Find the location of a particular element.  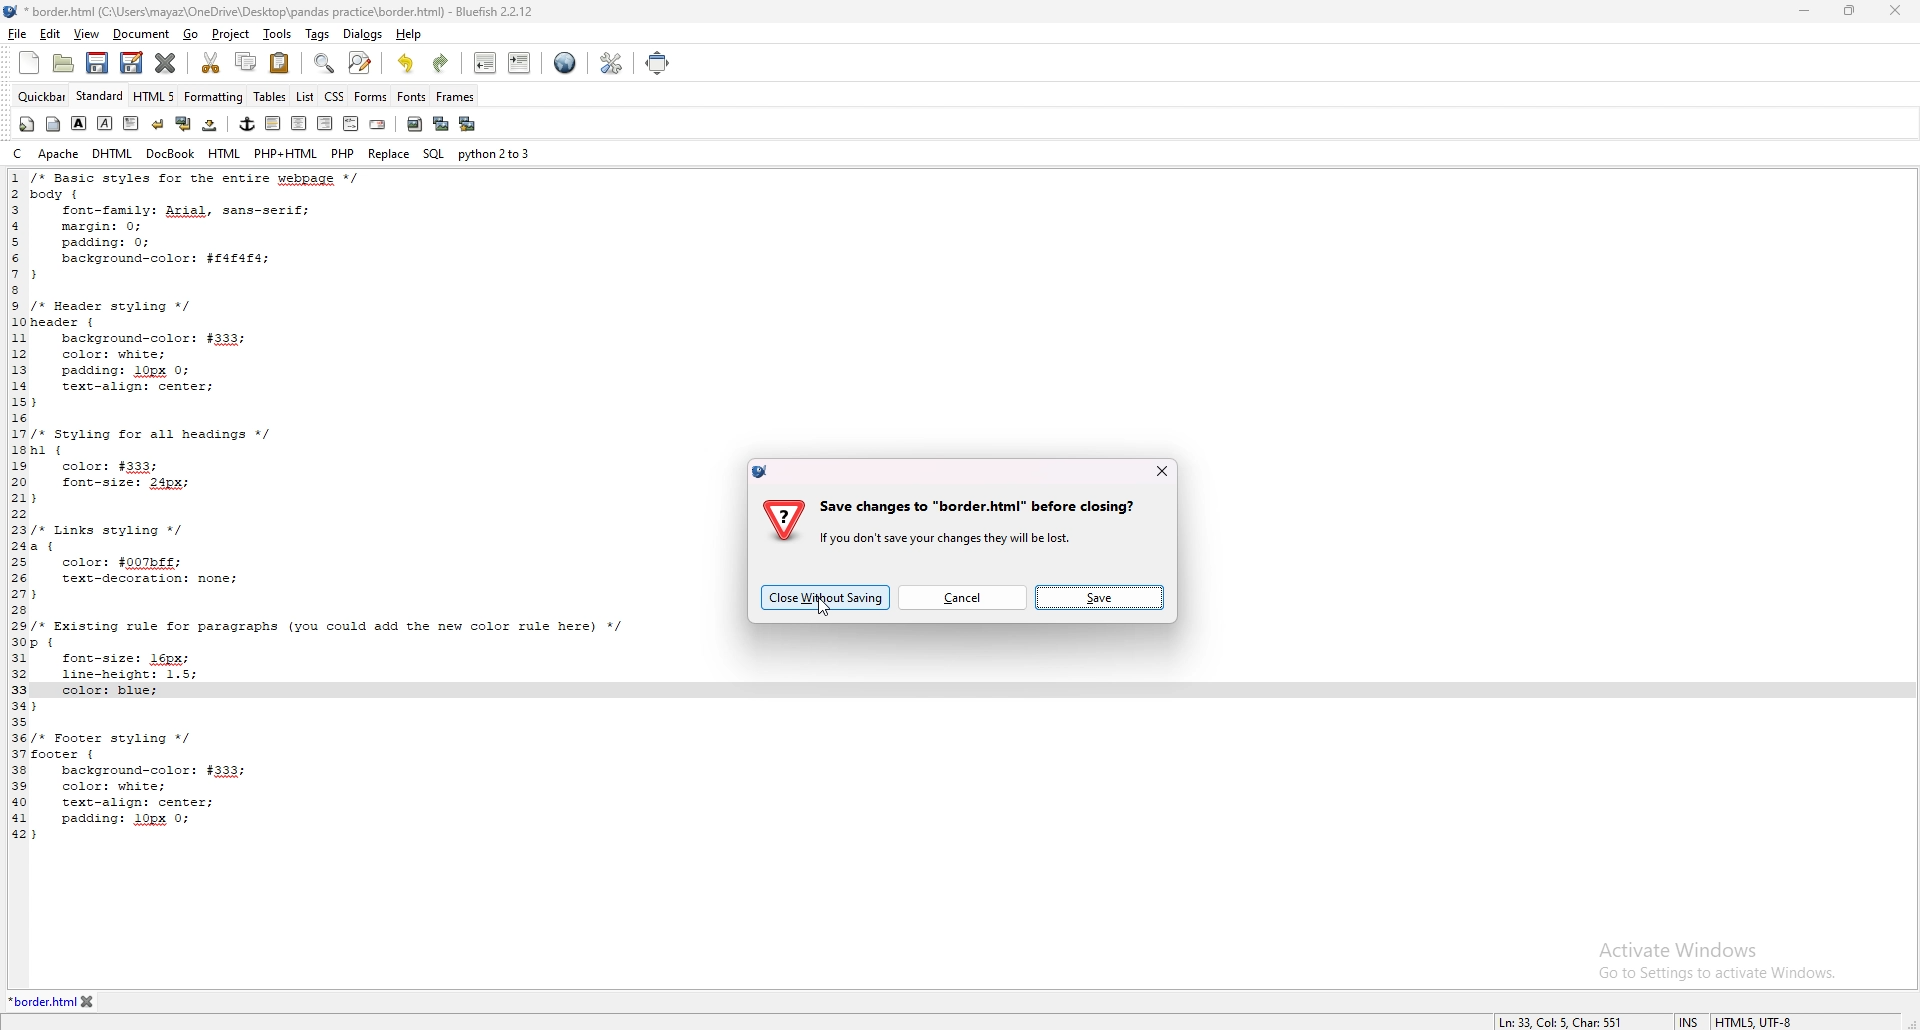

close is located at coordinates (1161, 471).